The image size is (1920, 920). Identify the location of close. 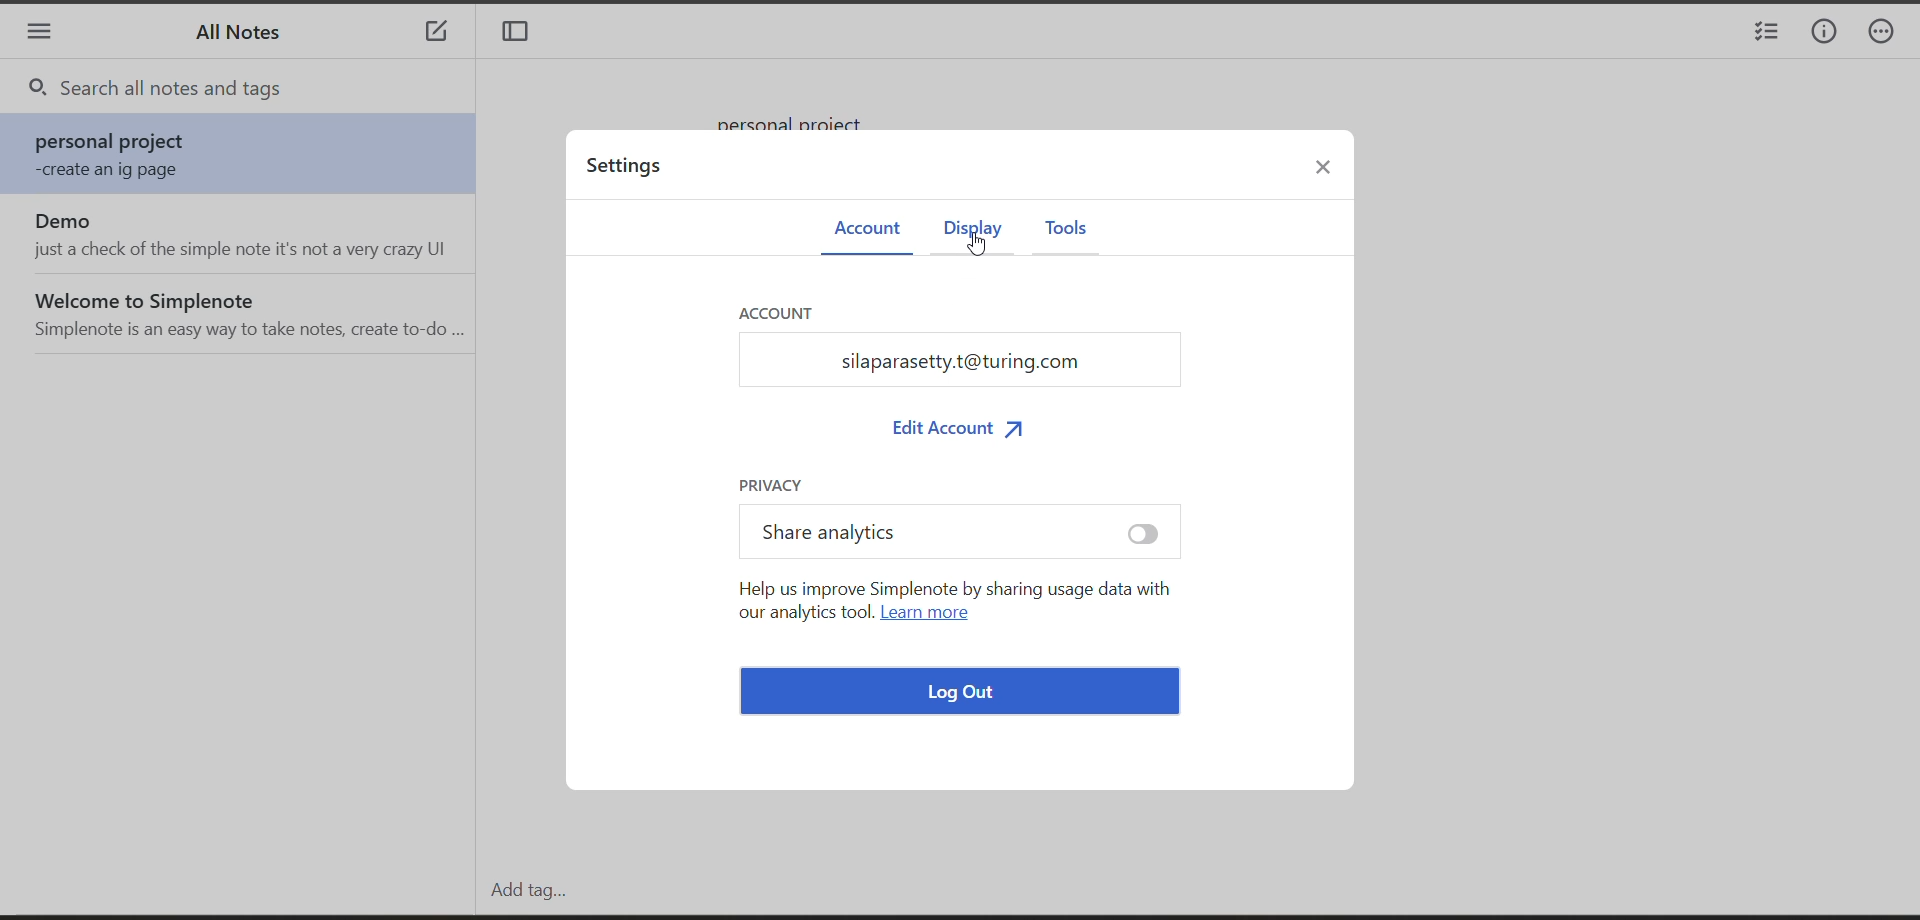
(1332, 172).